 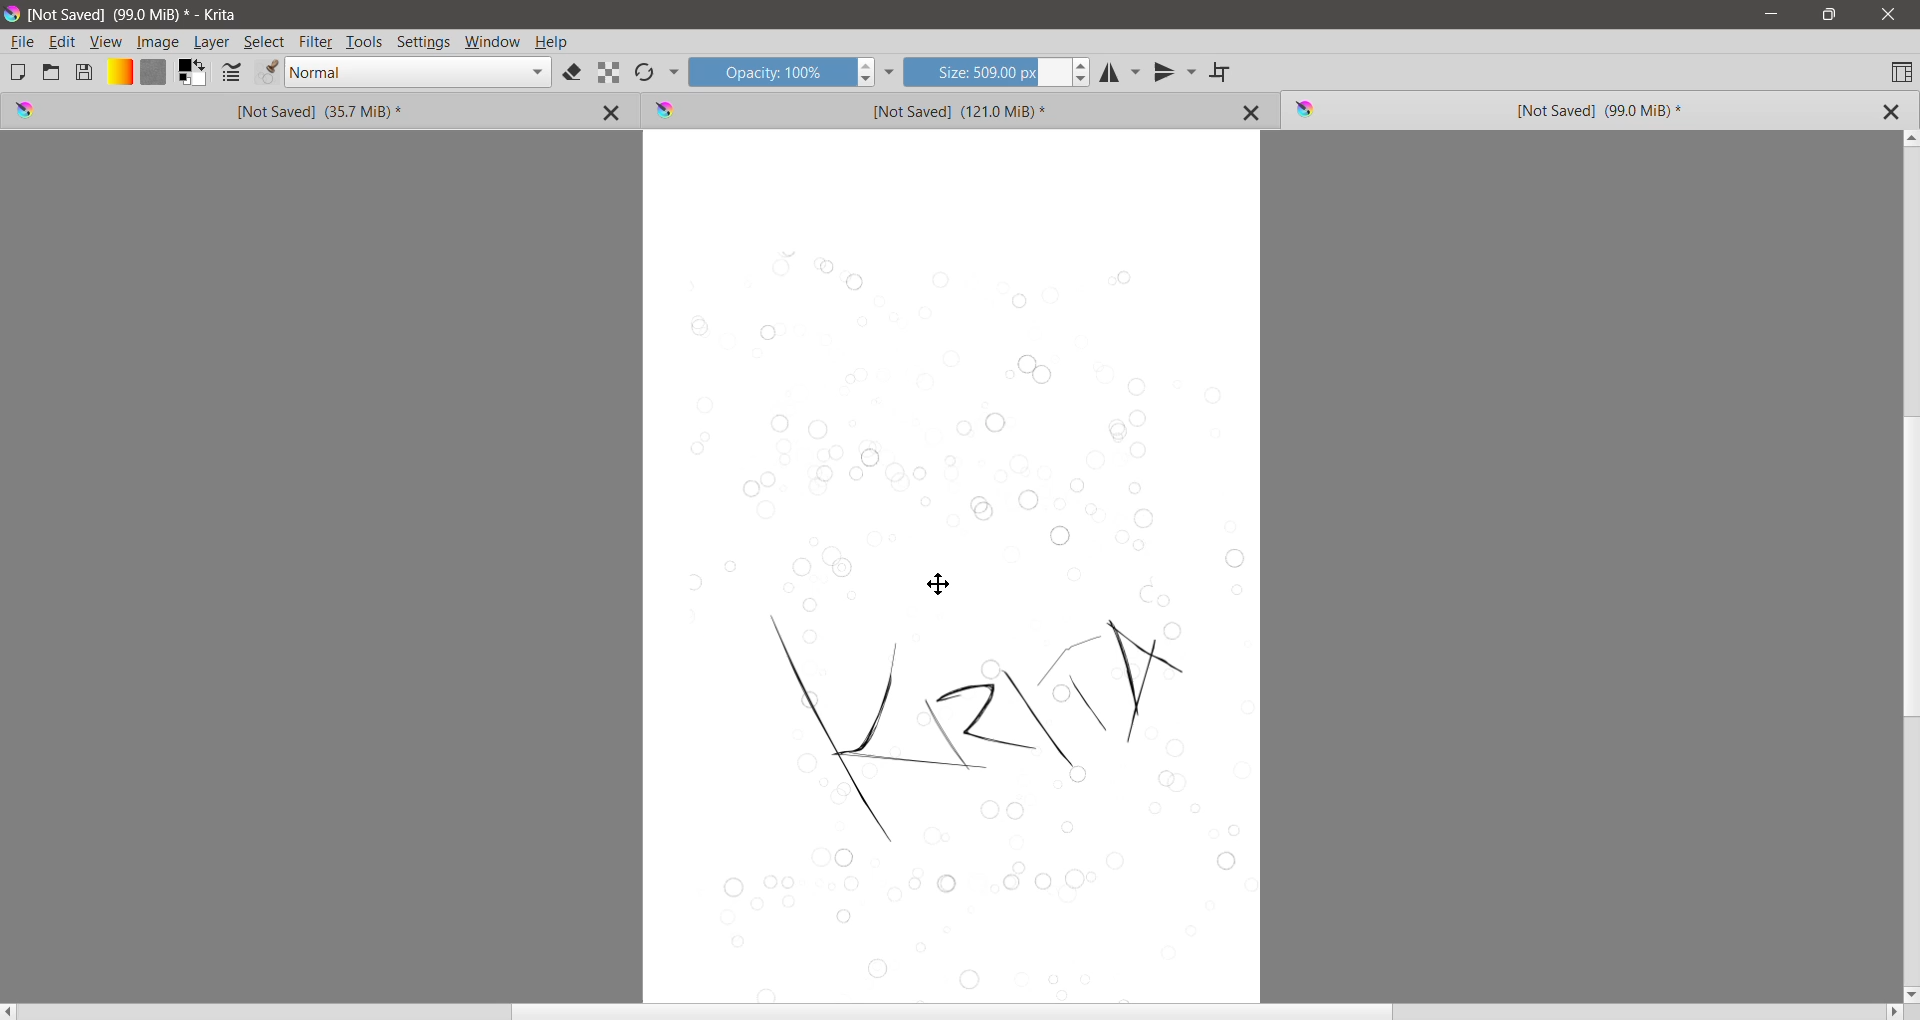 I want to click on Edit Brush settings, so click(x=231, y=74).